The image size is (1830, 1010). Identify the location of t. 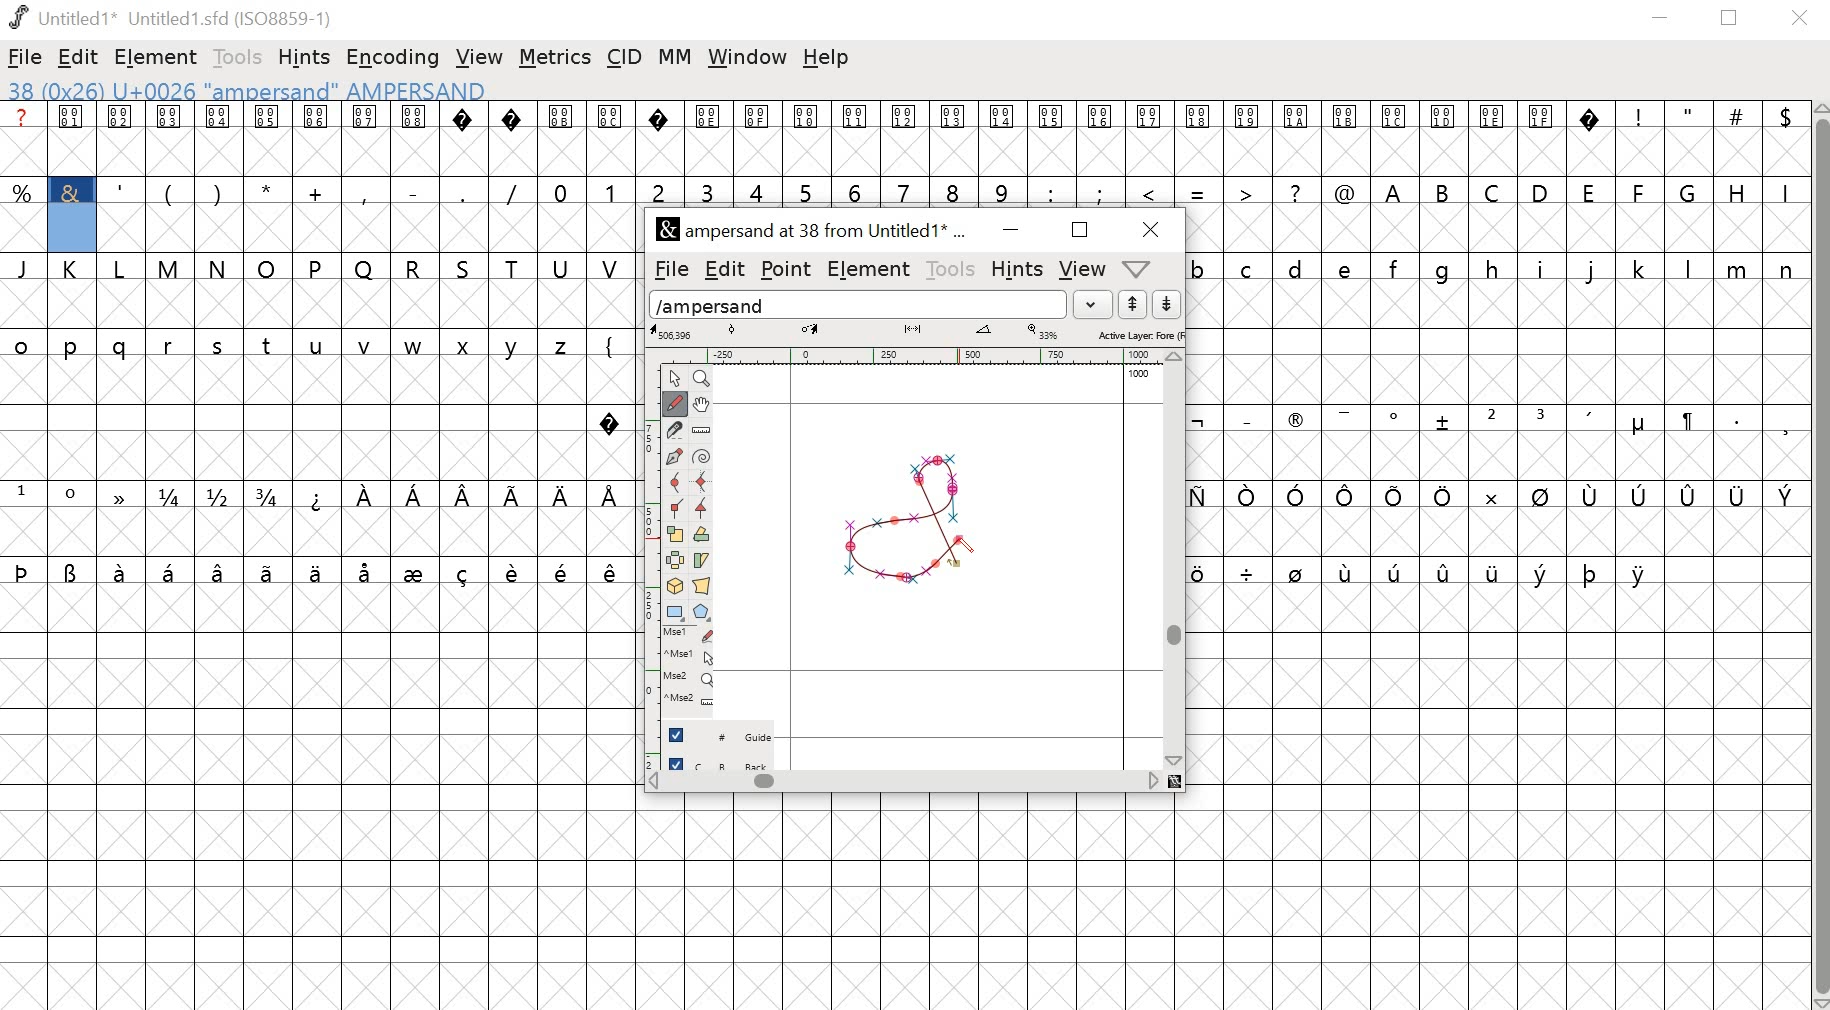
(268, 346).